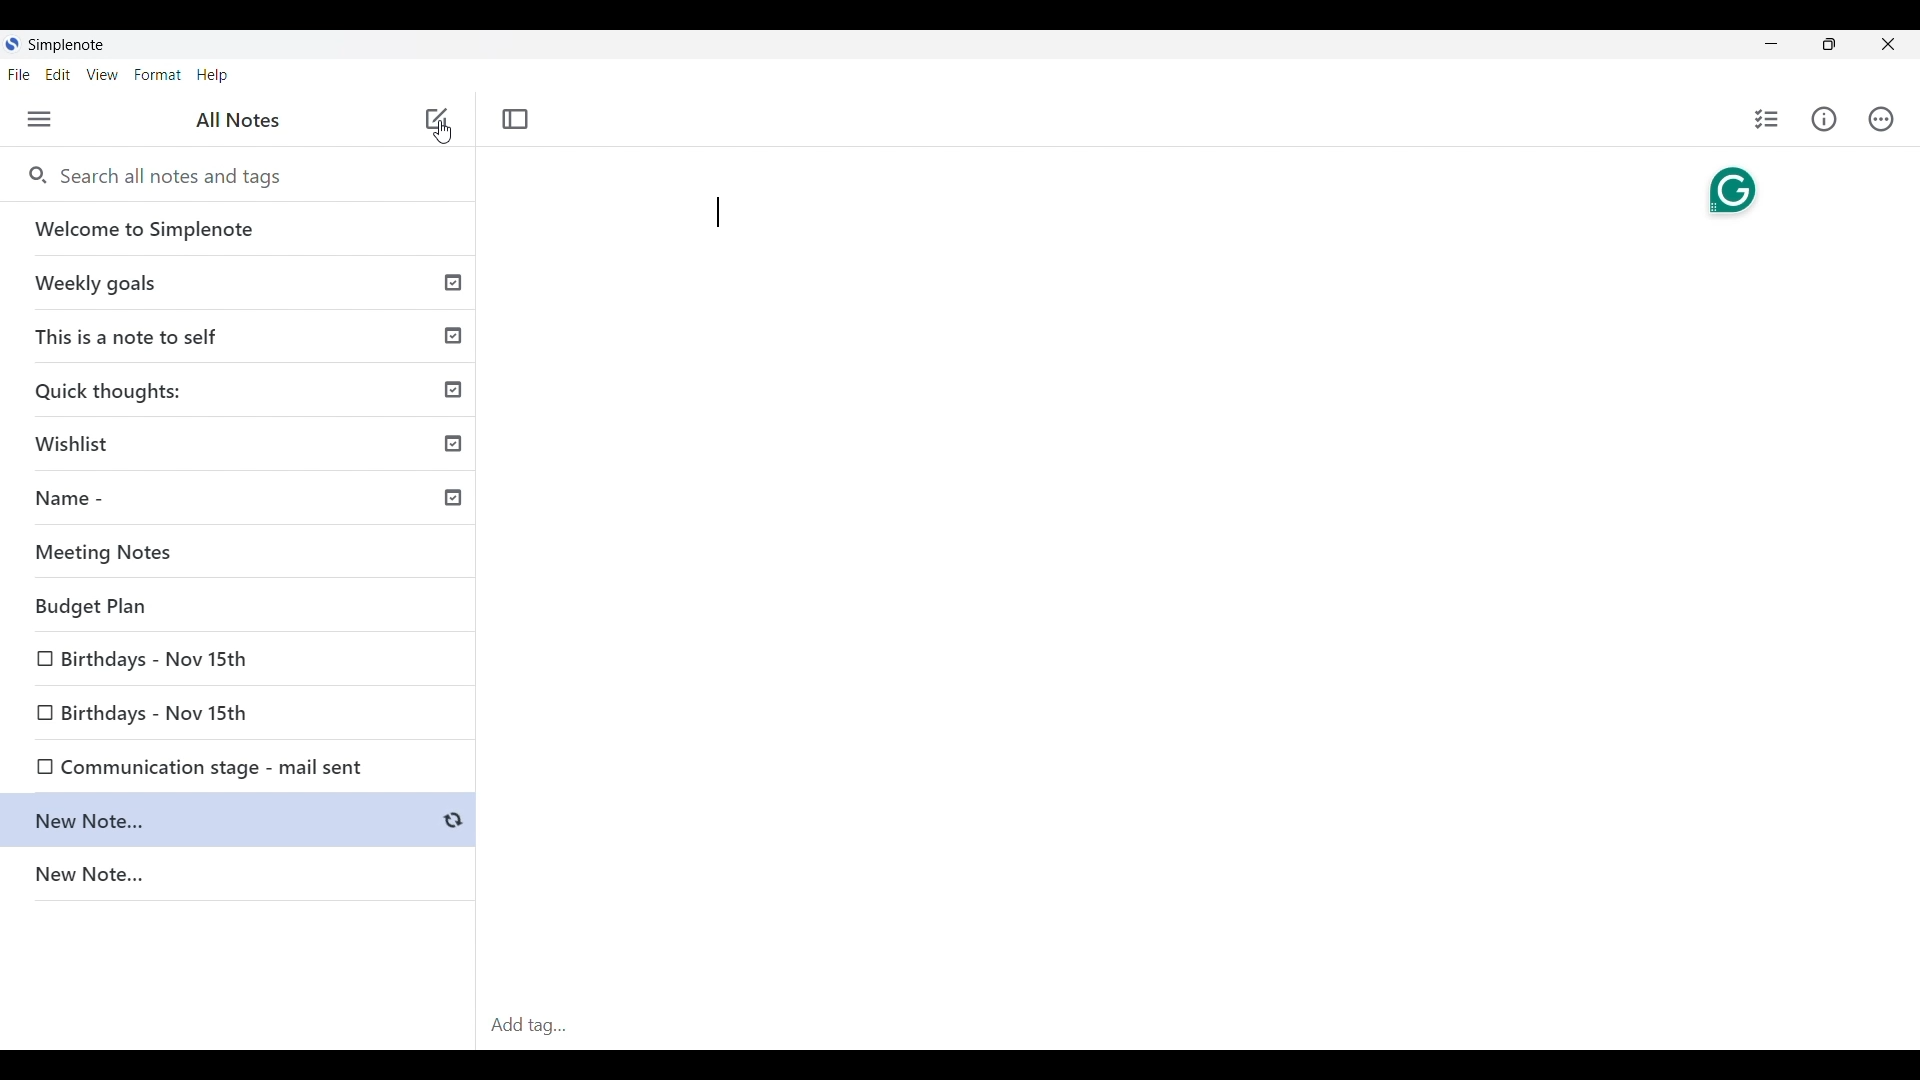 The width and height of the screenshot is (1920, 1080). What do you see at coordinates (11, 44) in the screenshot?
I see `Software logo` at bounding box center [11, 44].